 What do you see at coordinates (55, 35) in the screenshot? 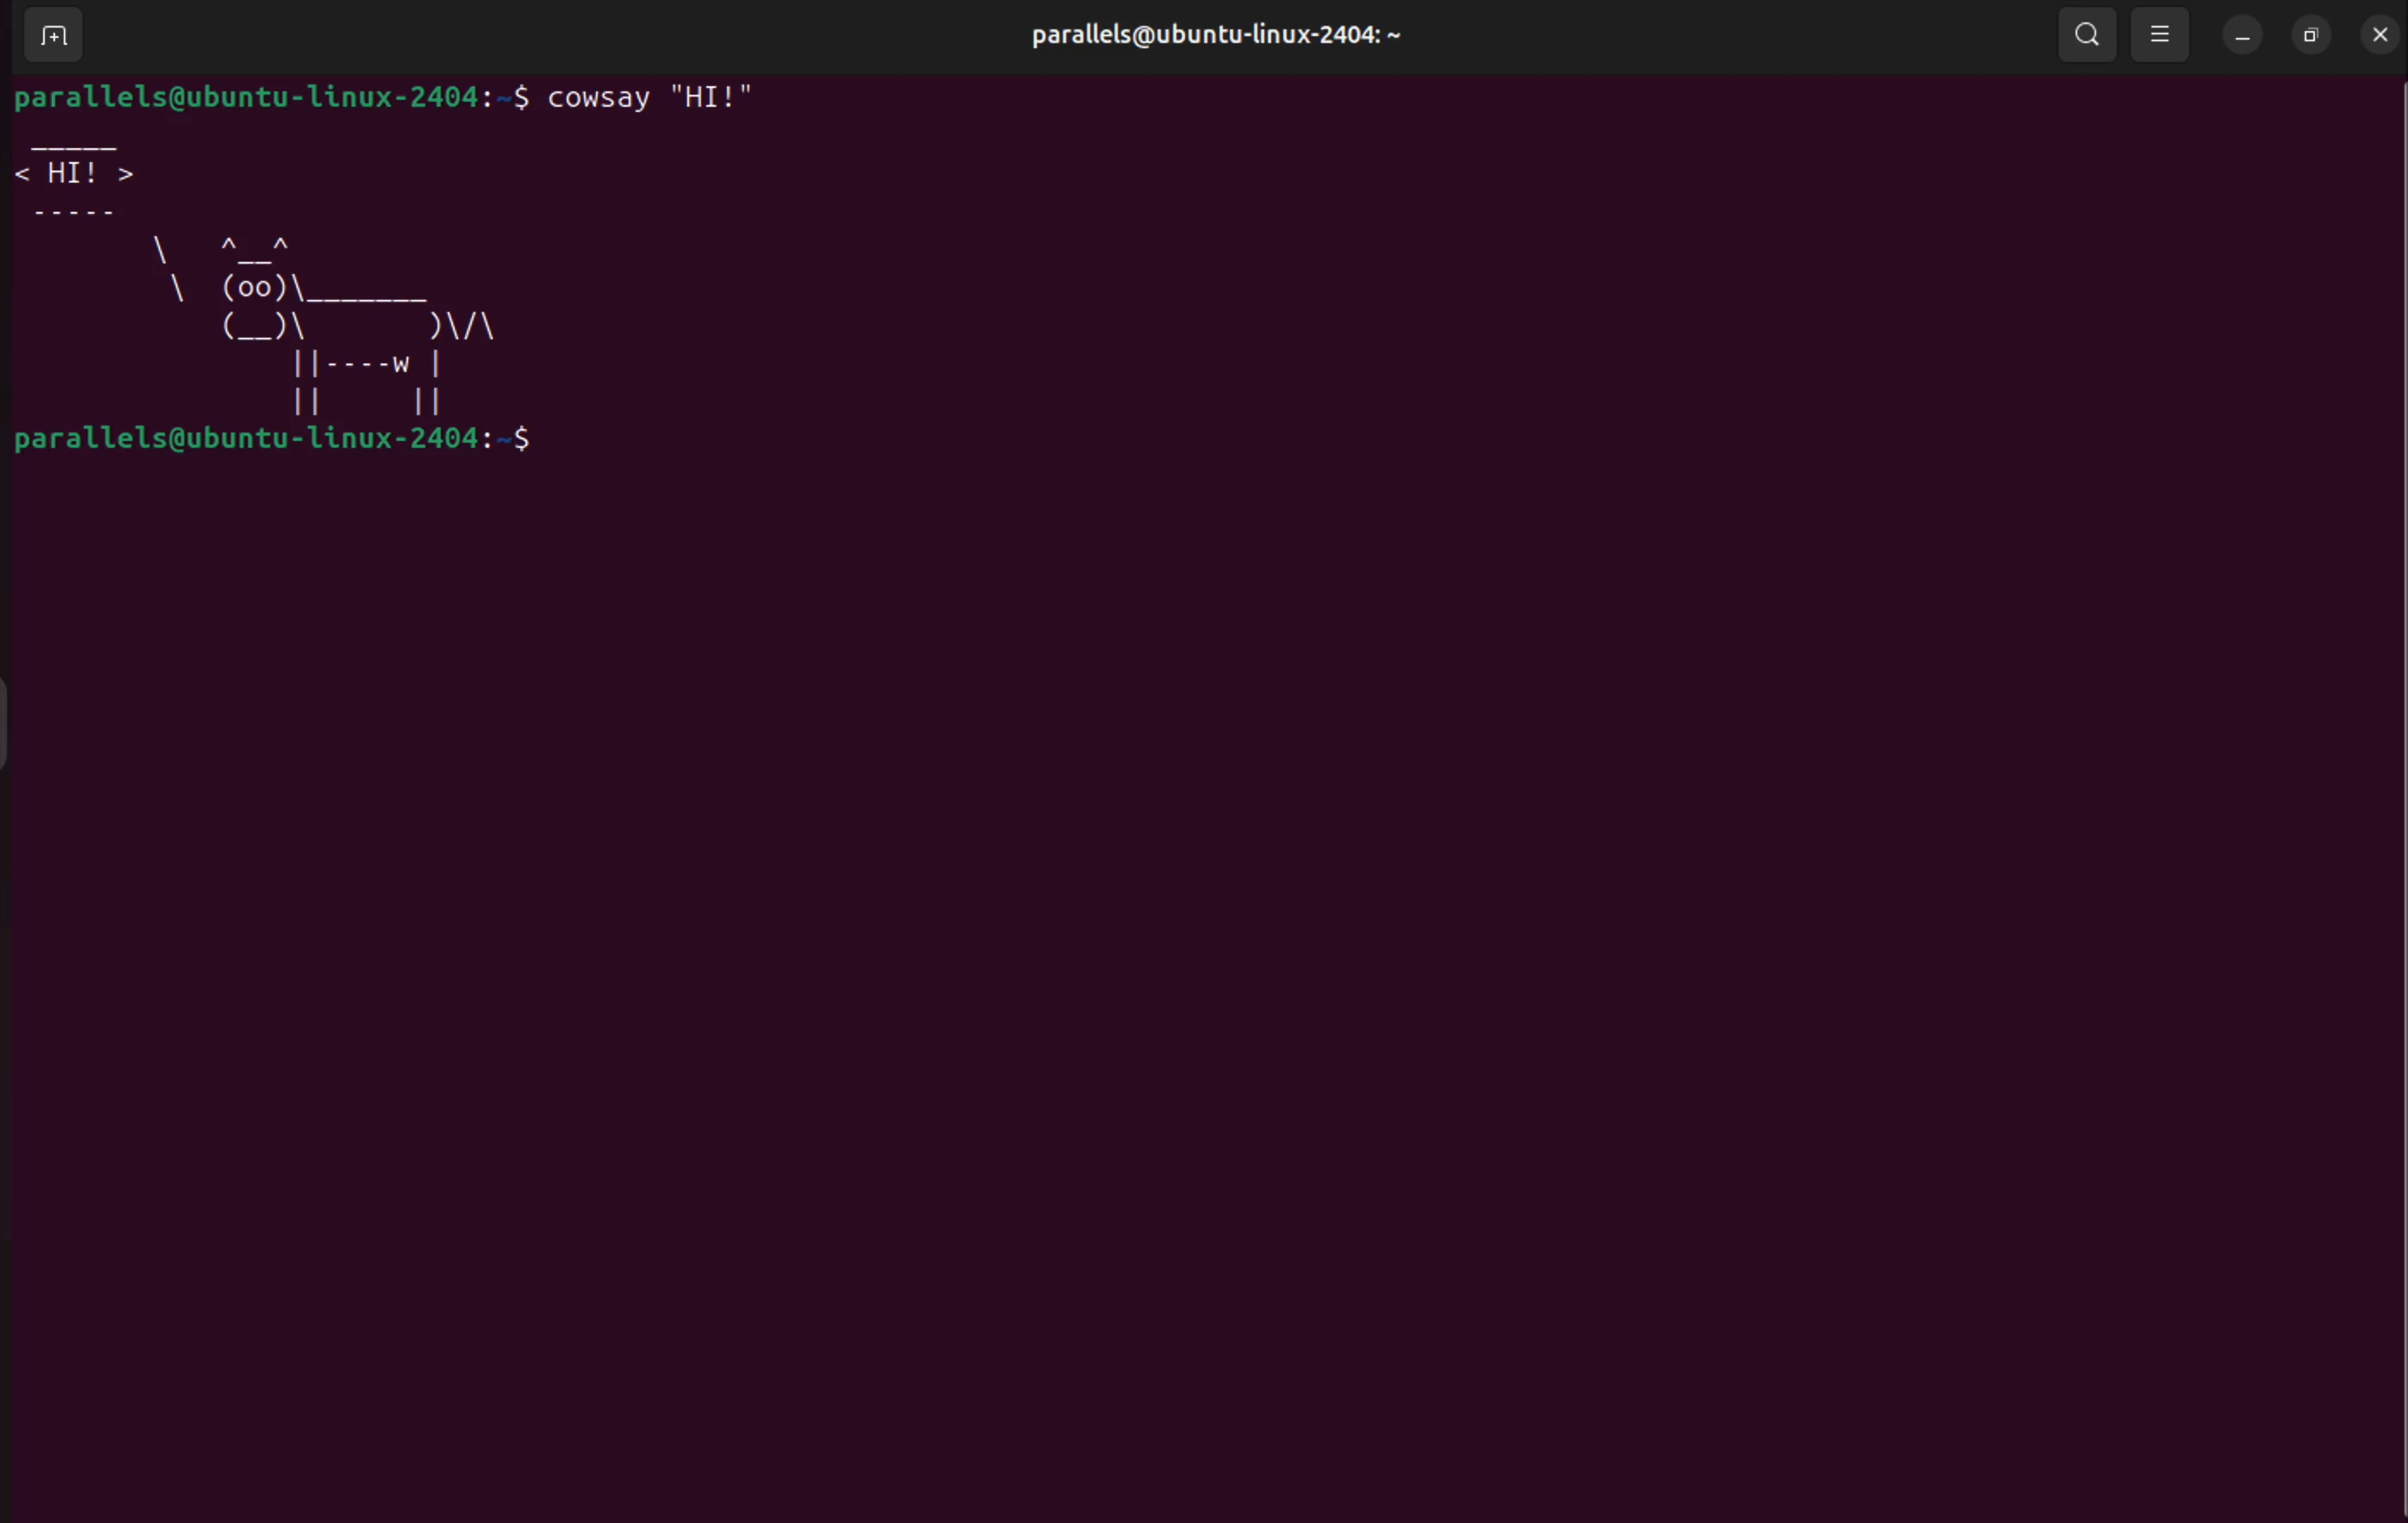
I see `add terminal` at bounding box center [55, 35].